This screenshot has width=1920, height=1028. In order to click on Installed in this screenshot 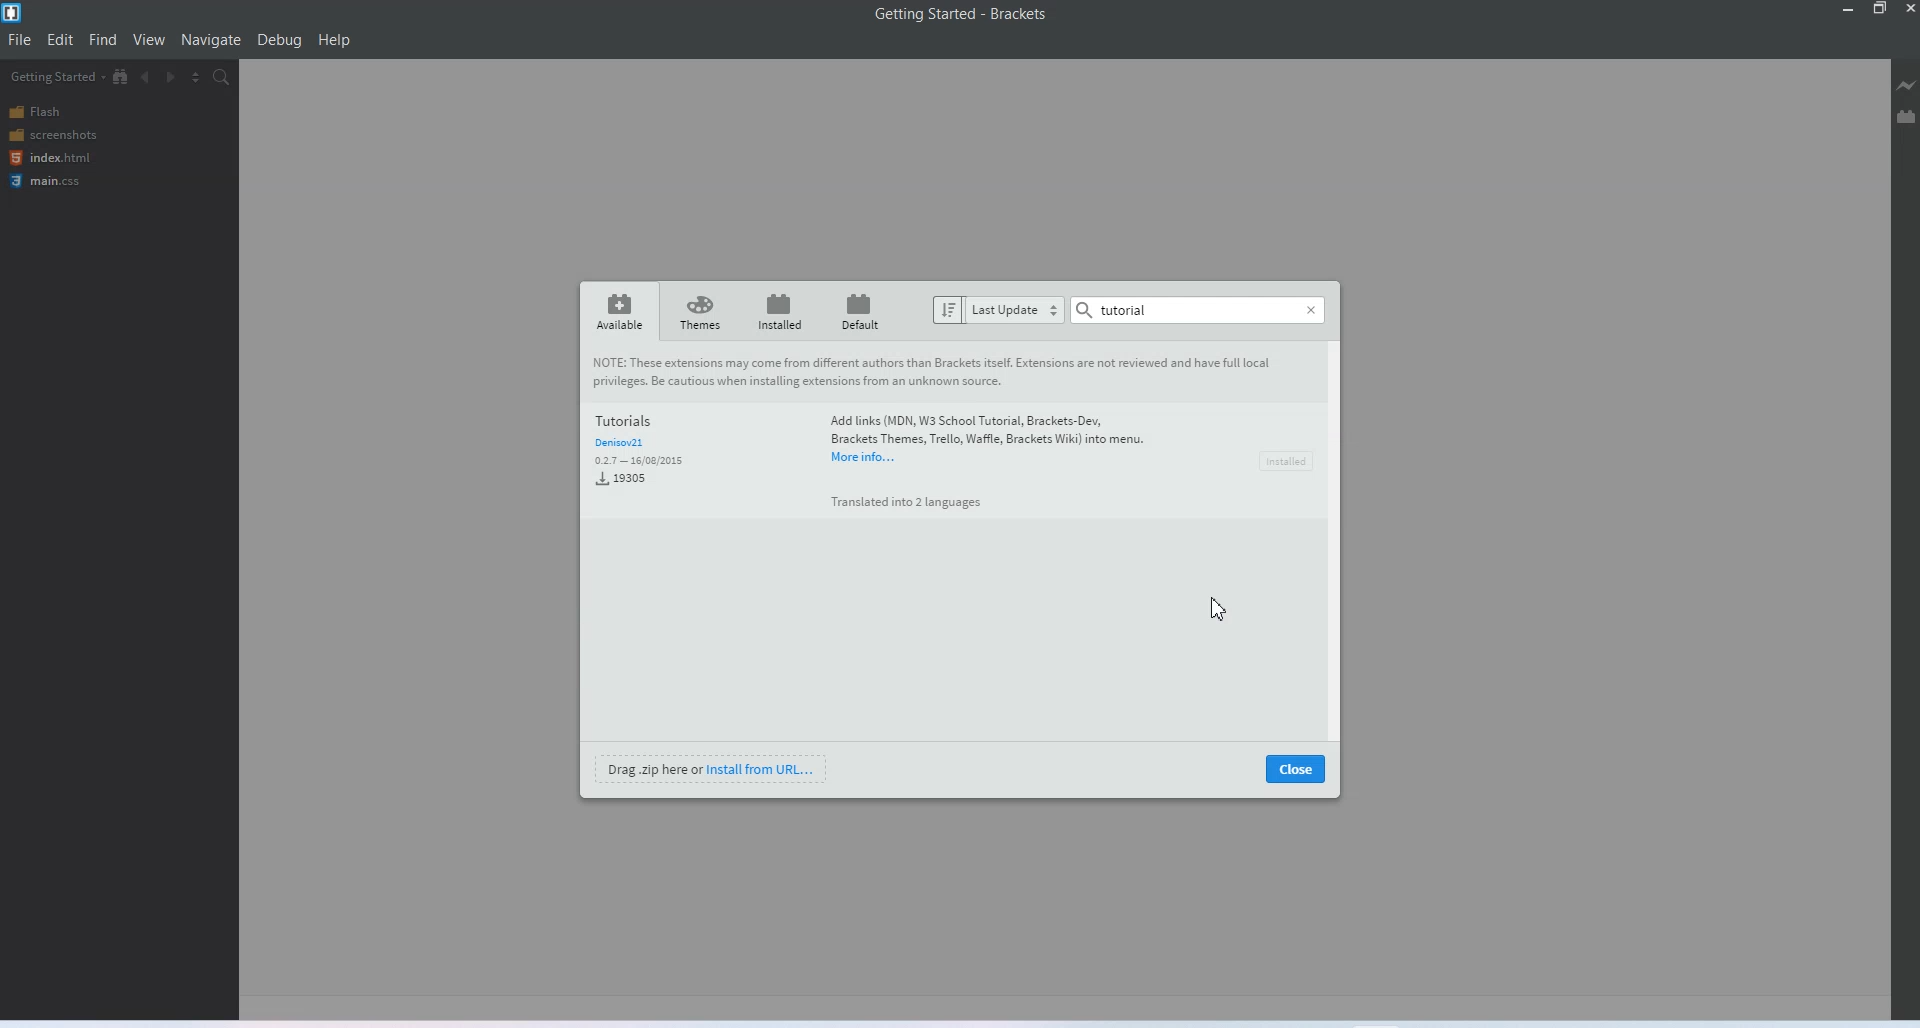, I will do `click(776, 311)`.